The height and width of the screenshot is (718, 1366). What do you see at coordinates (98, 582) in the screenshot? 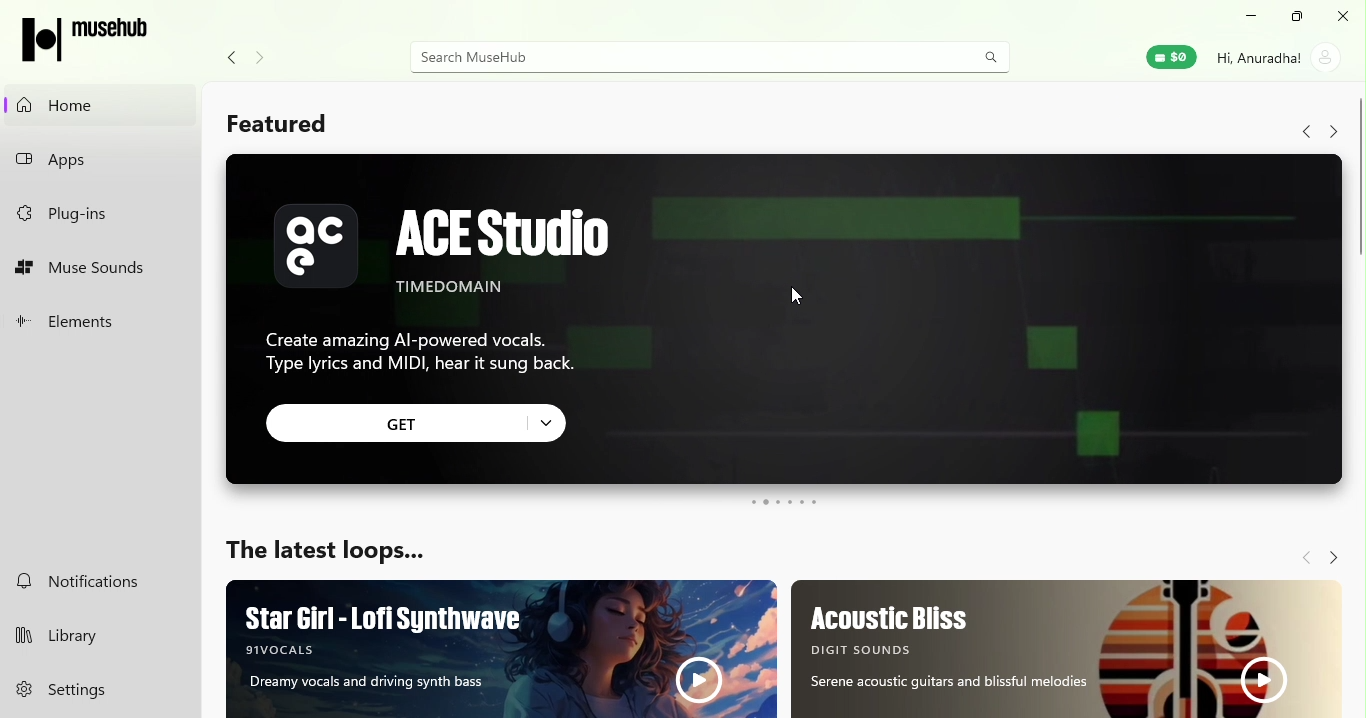
I see `notifications` at bounding box center [98, 582].